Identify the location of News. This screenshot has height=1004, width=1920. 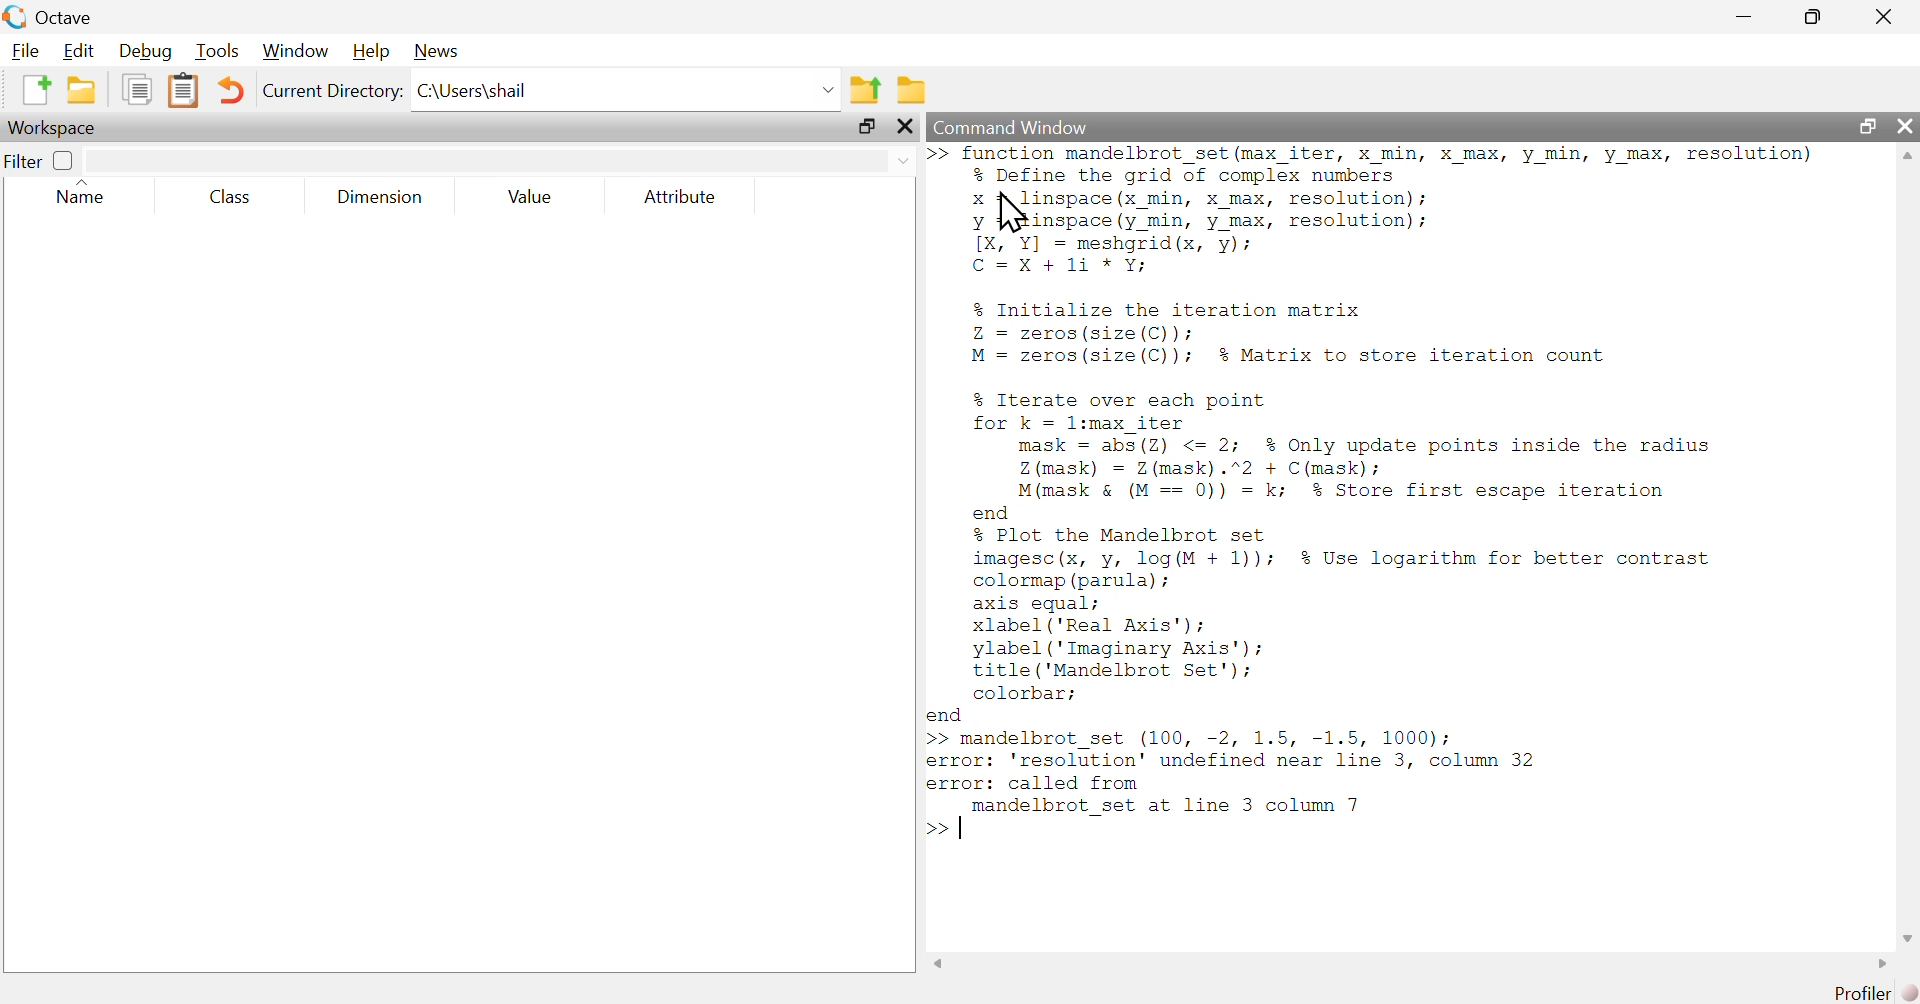
(435, 52).